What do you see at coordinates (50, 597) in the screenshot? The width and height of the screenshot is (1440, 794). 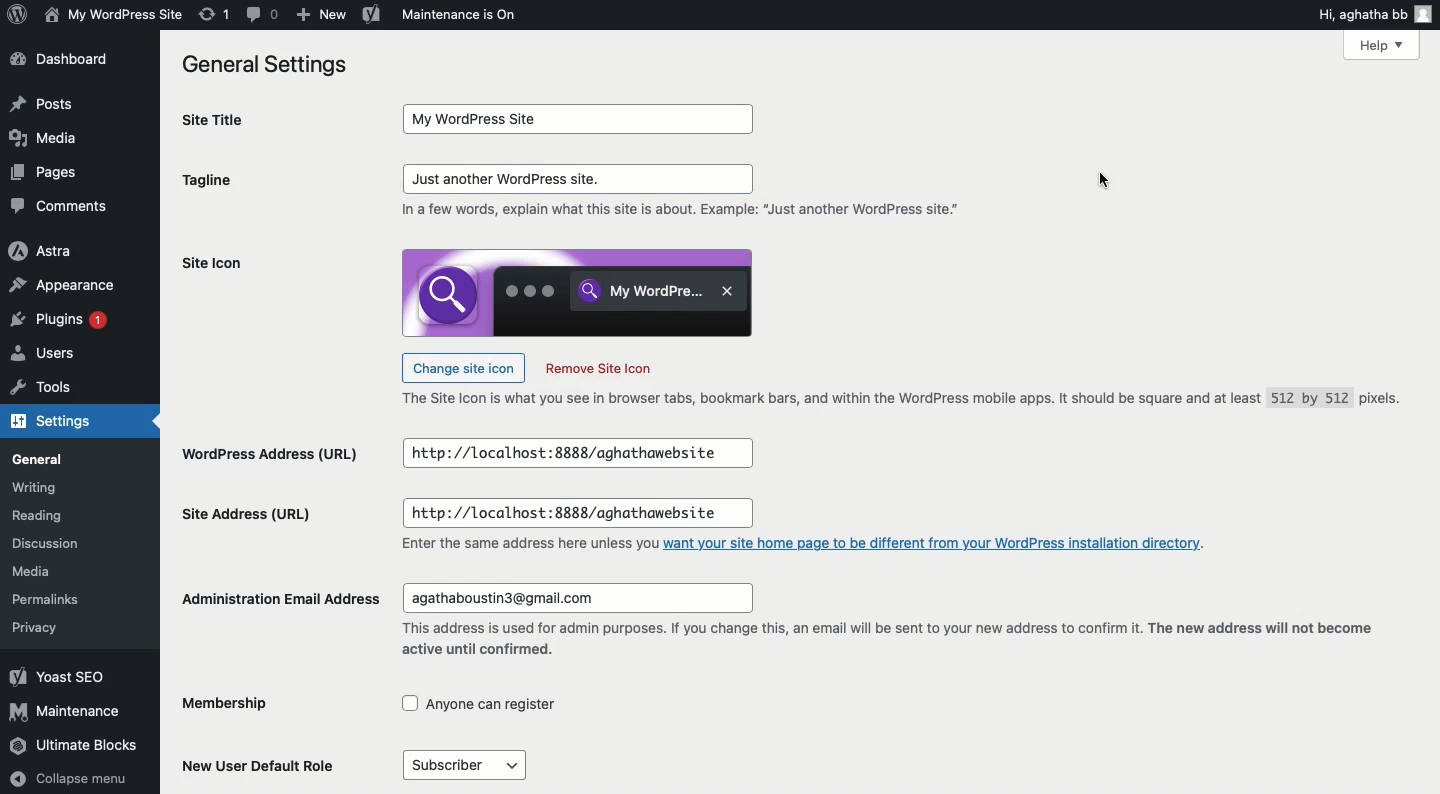 I see `Permalinks` at bounding box center [50, 597].